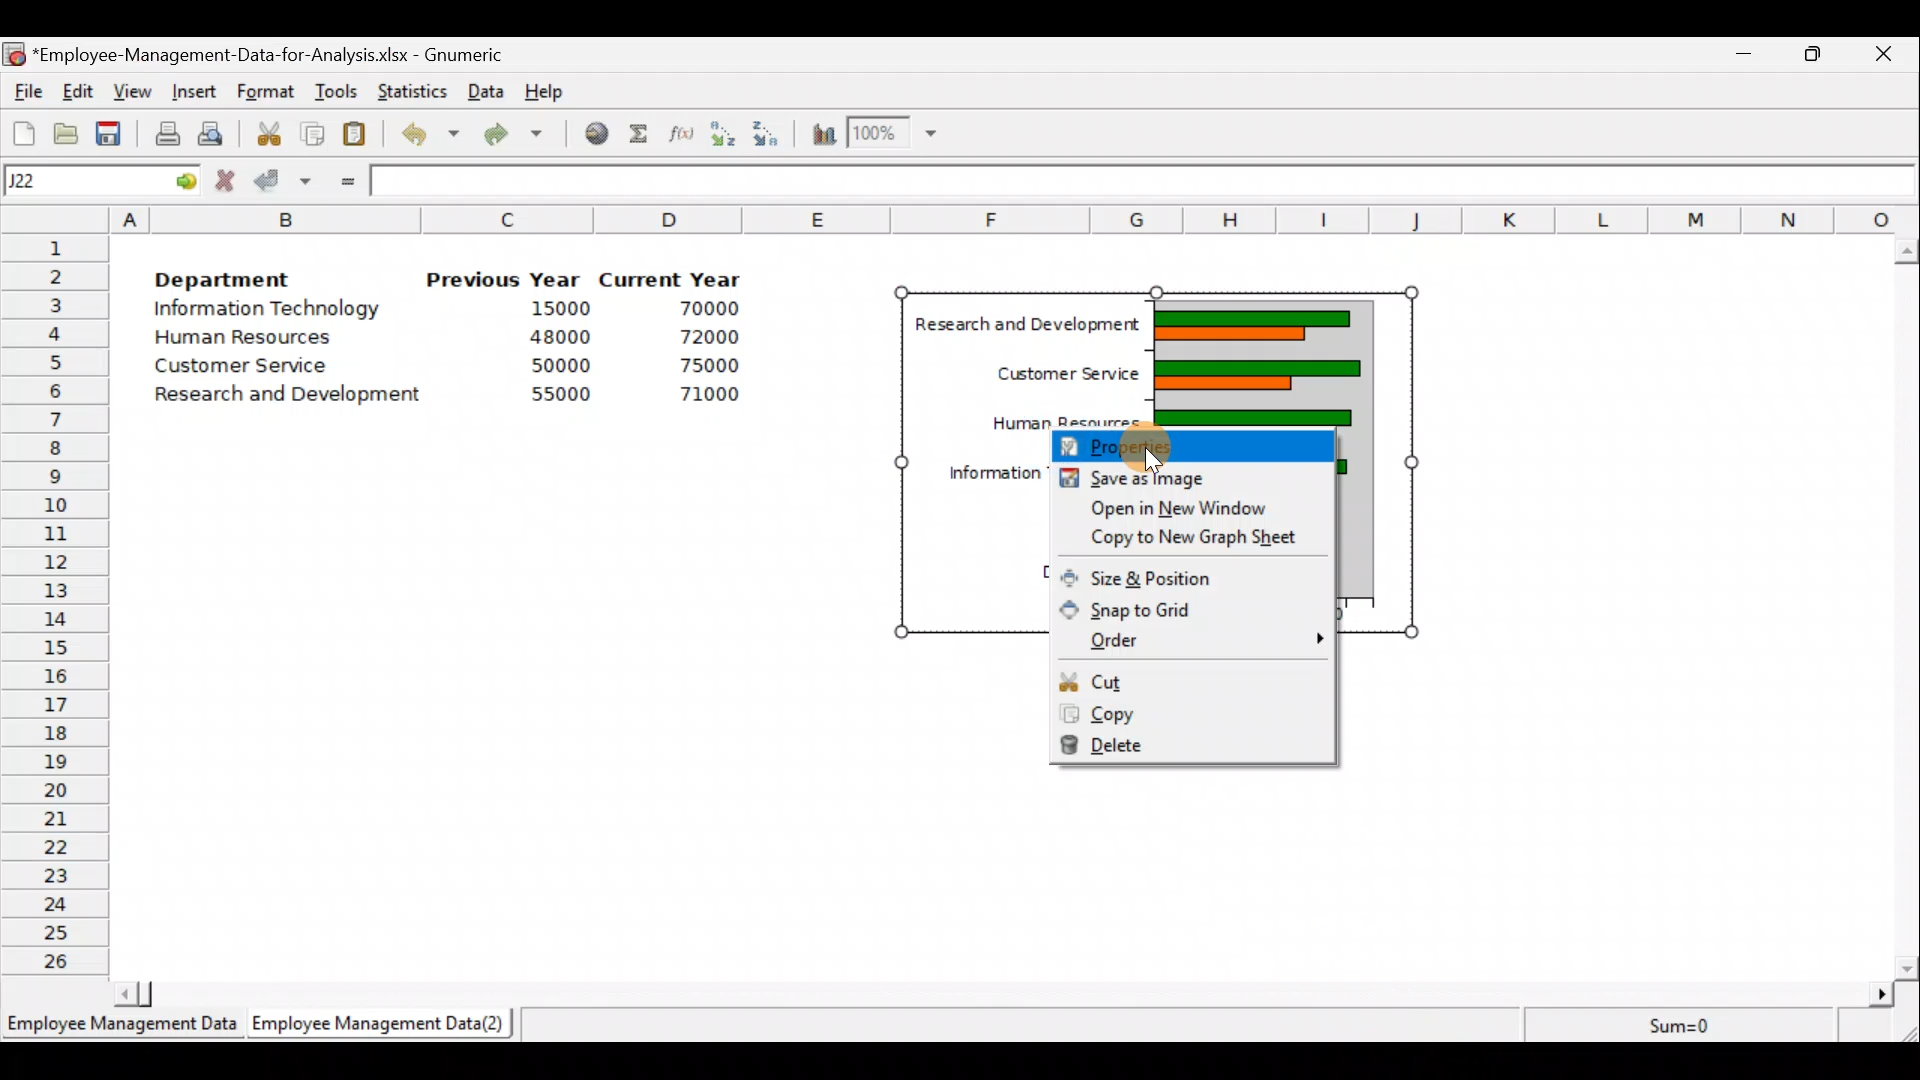  I want to click on go to, so click(184, 181).